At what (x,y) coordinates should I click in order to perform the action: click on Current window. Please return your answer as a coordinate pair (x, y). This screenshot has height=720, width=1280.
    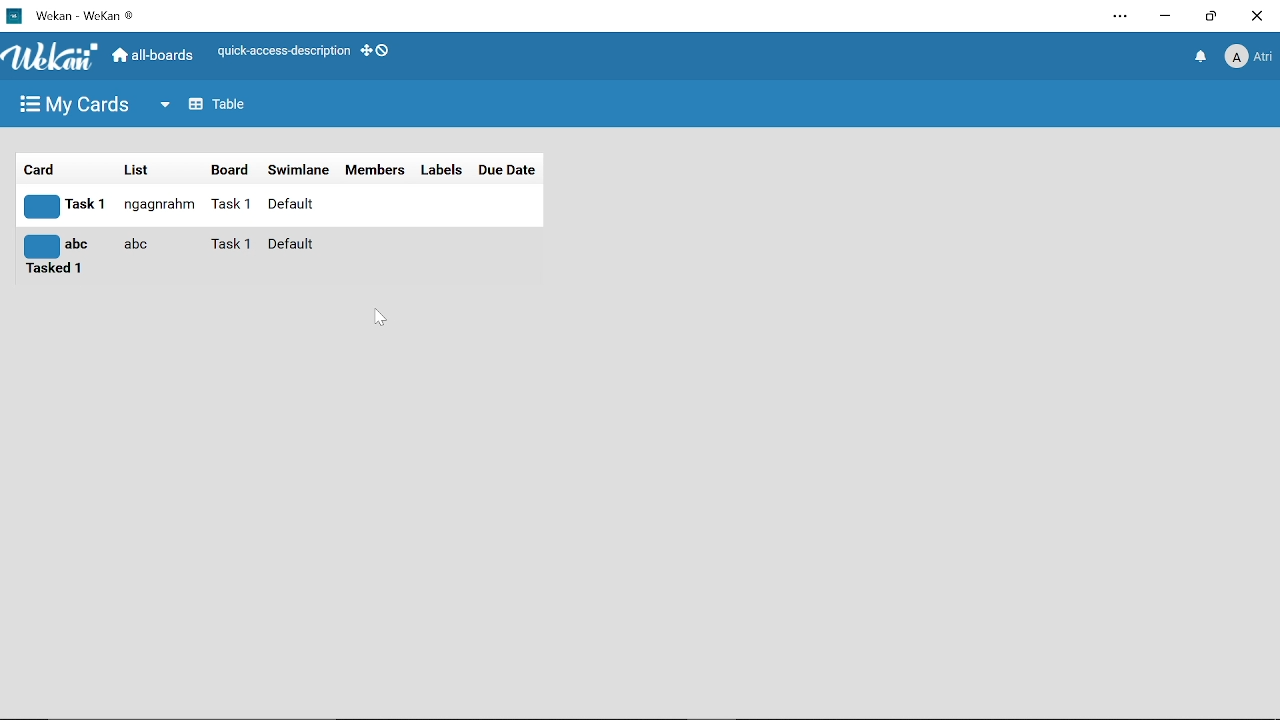
    Looking at the image, I should click on (78, 15).